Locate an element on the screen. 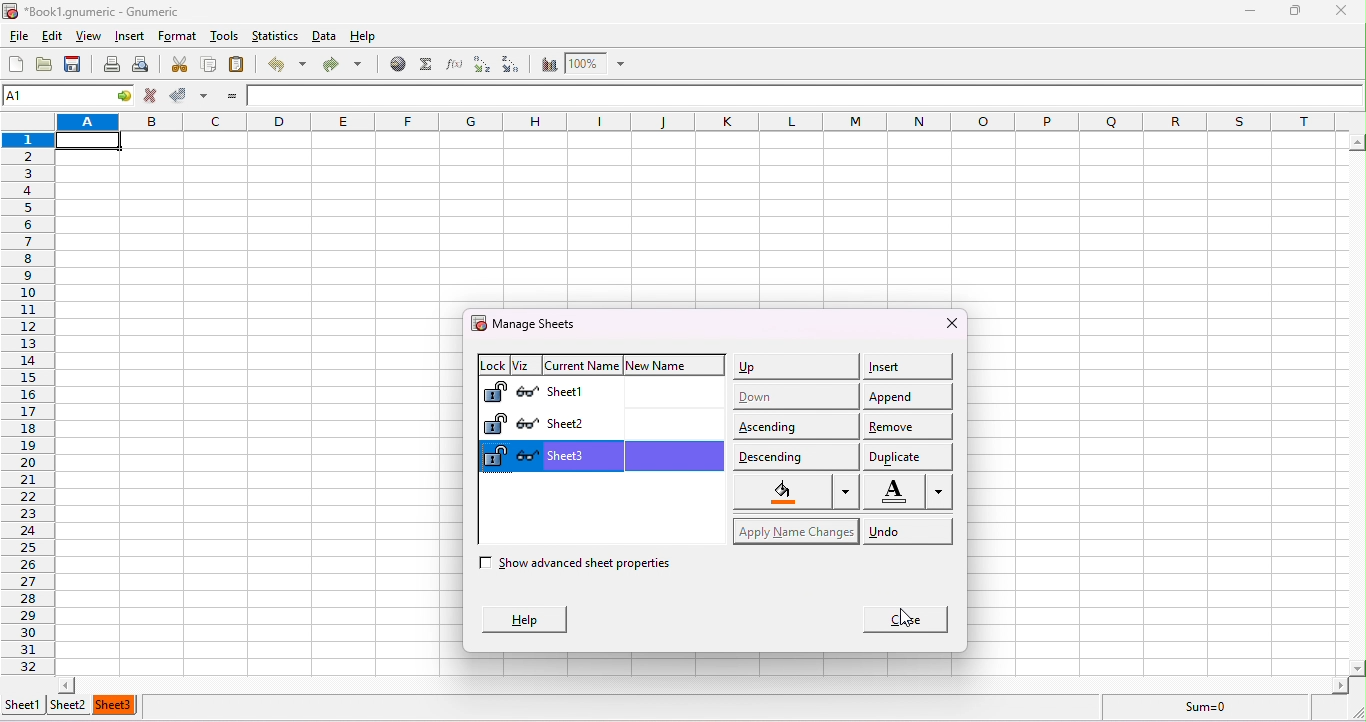  sheet 2 is located at coordinates (634, 424).